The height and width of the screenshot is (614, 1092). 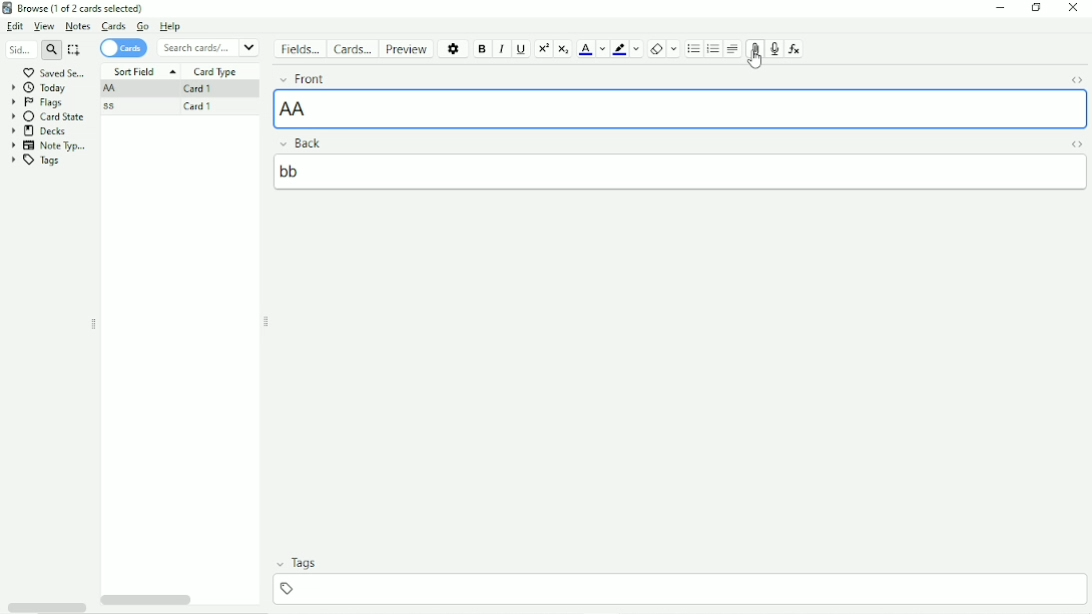 What do you see at coordinates (407, 50) in the screenshot?
I see `Preview` at bounding box center [407, 50].